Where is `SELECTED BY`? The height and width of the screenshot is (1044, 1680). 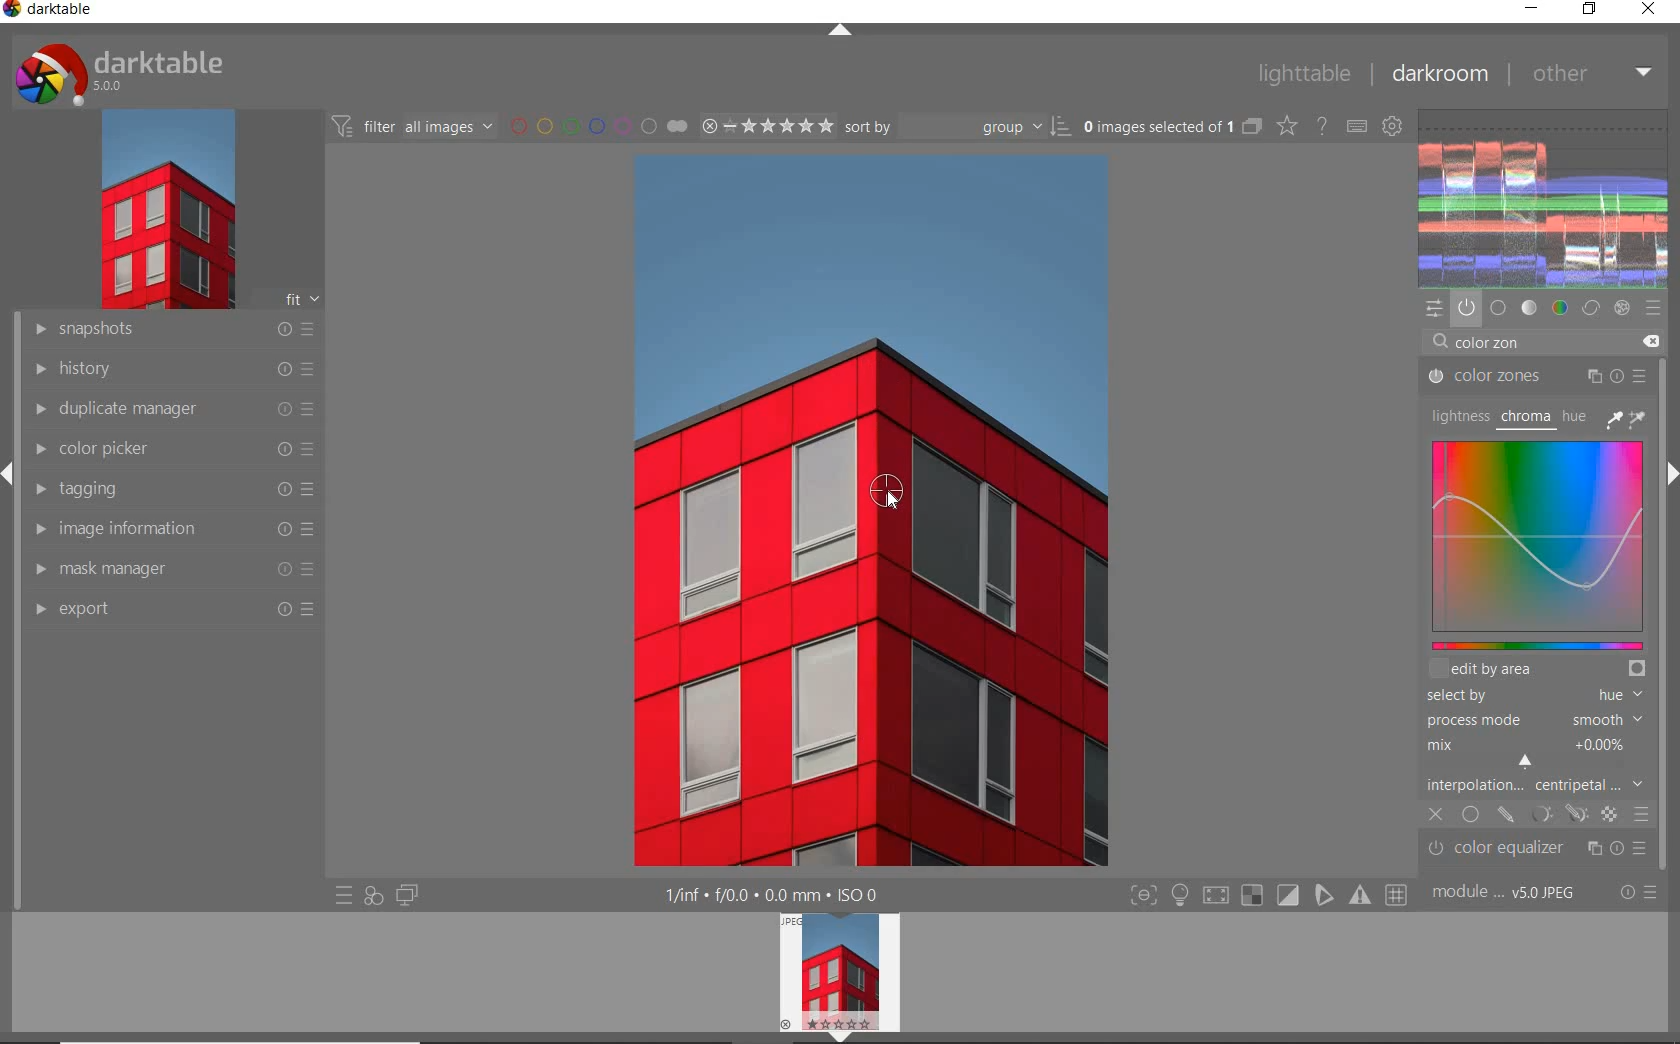 SELECTED BY is located at coordinates (1529, 697).